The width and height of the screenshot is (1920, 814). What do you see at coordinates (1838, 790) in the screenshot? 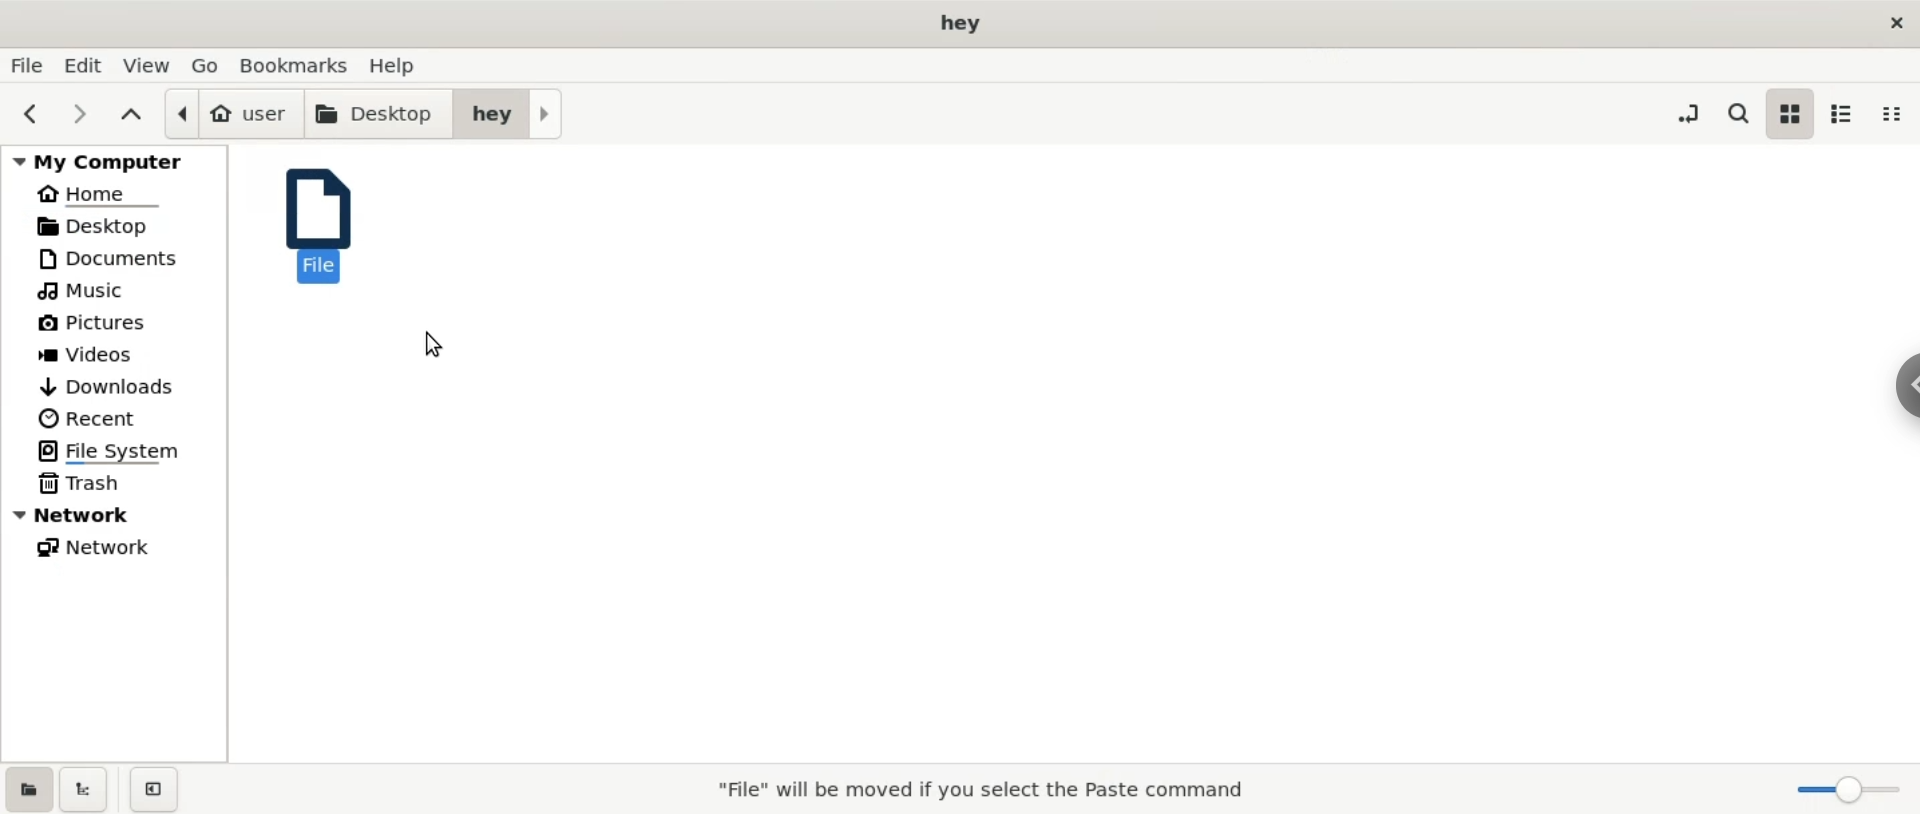
I see `zoom` at bounding box center [1838, 790].